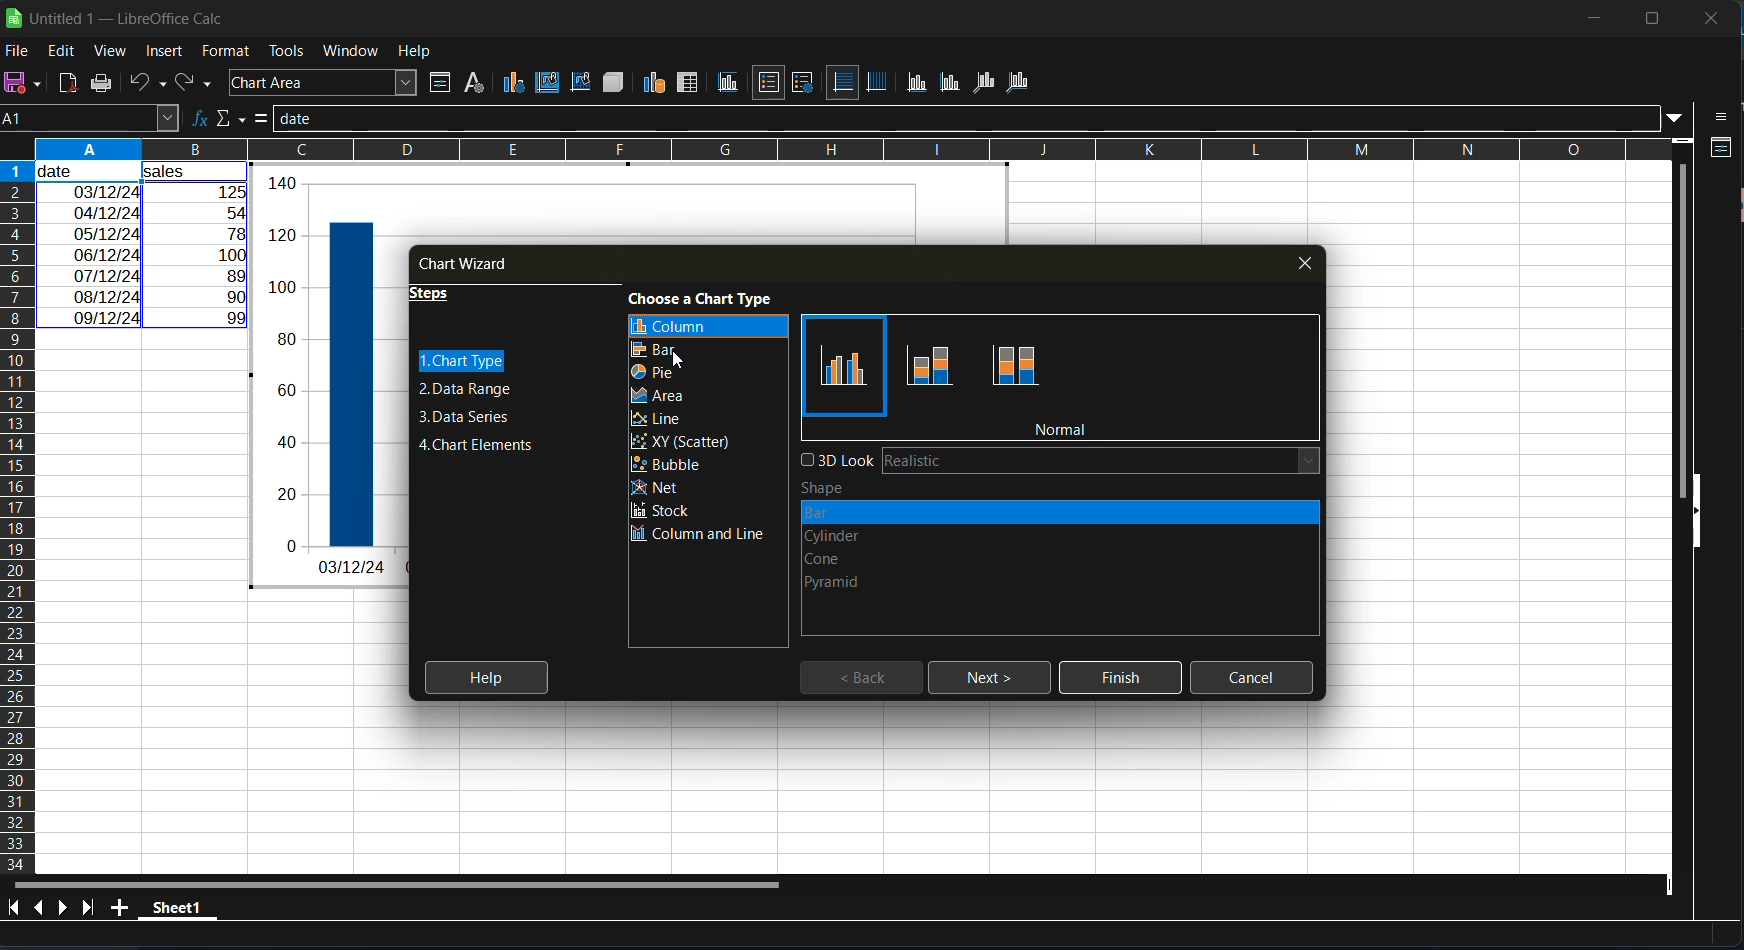 This screenshot has width=1744, height=950. What do you see at coordinates (1021, 82) in the screenshot?
I see `all axis` at bounding box center [1021, 82].